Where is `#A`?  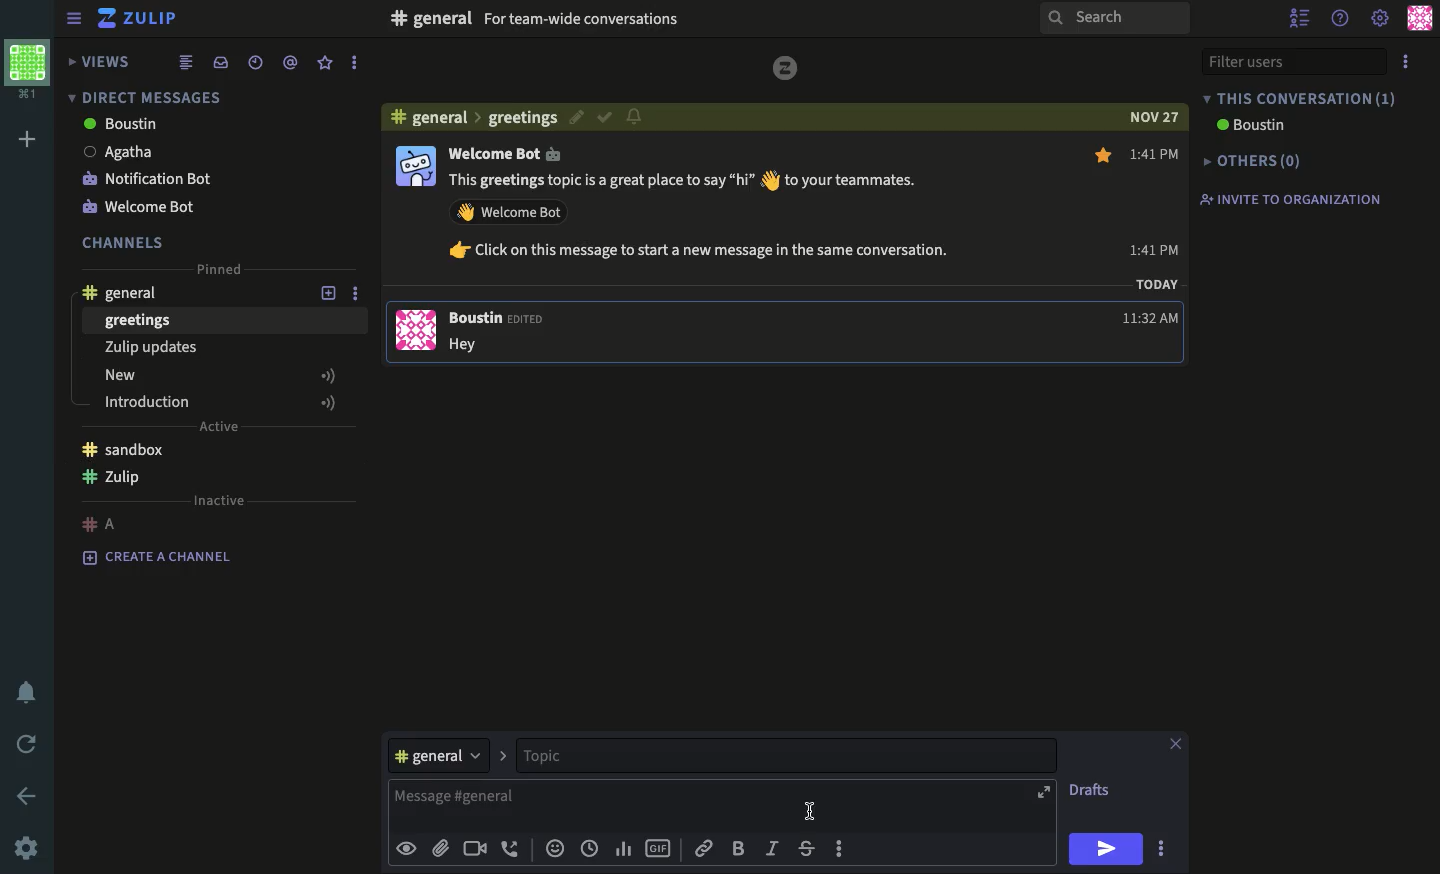 #A is located at coordinates (103, 520).